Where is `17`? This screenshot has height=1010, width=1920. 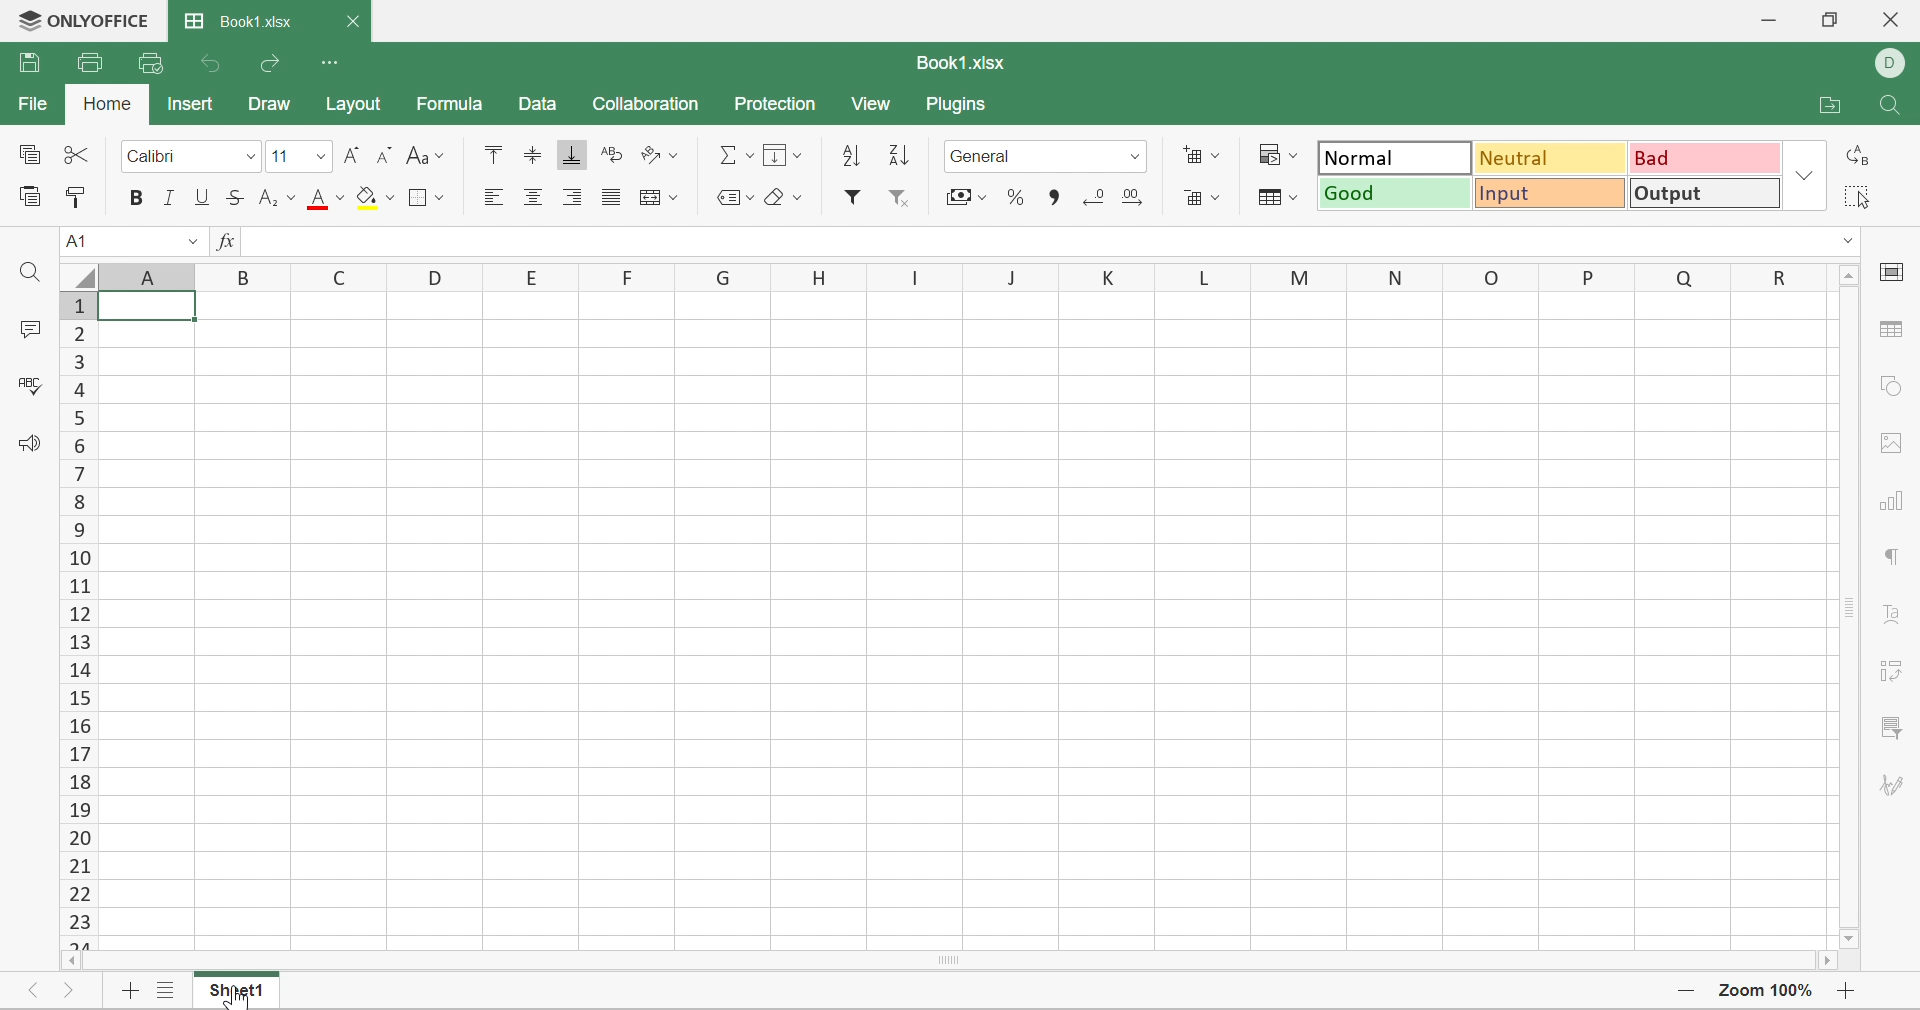 17 is located at coordinates (74, 753).